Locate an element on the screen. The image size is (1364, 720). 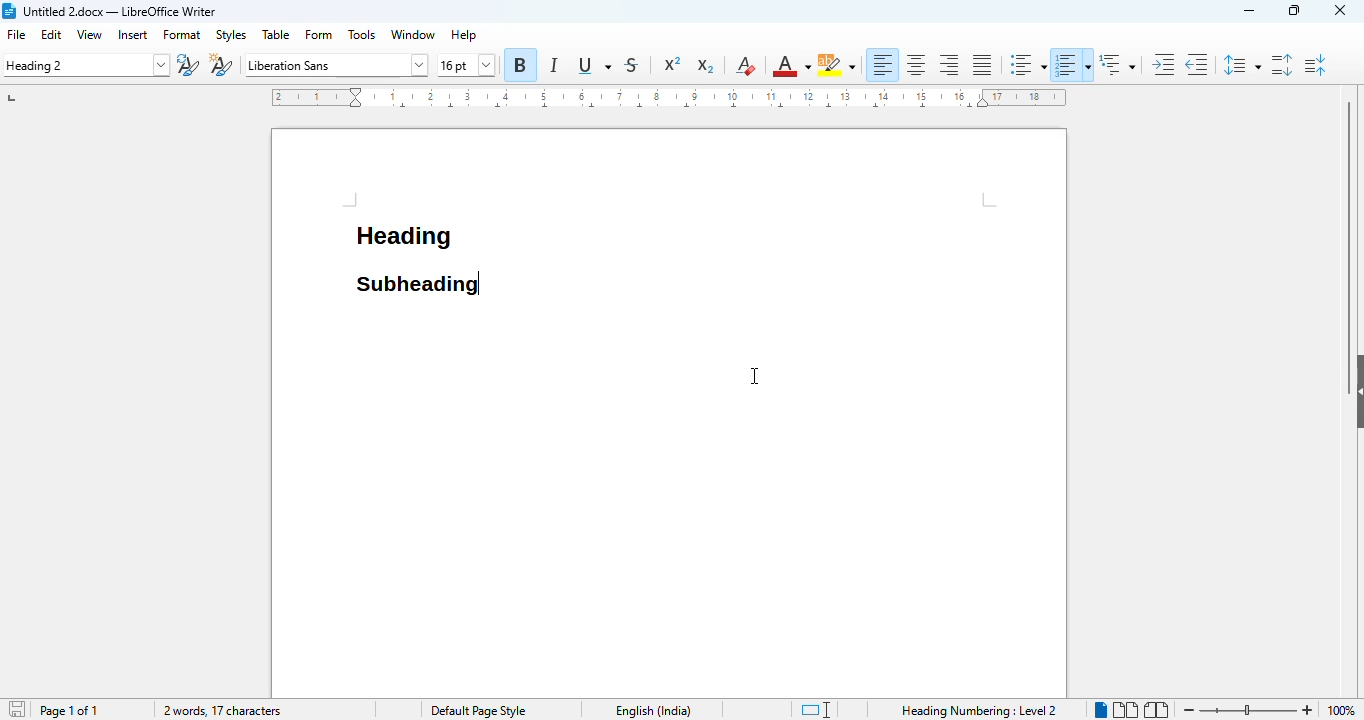
tools is located at coordinates (361, 34).